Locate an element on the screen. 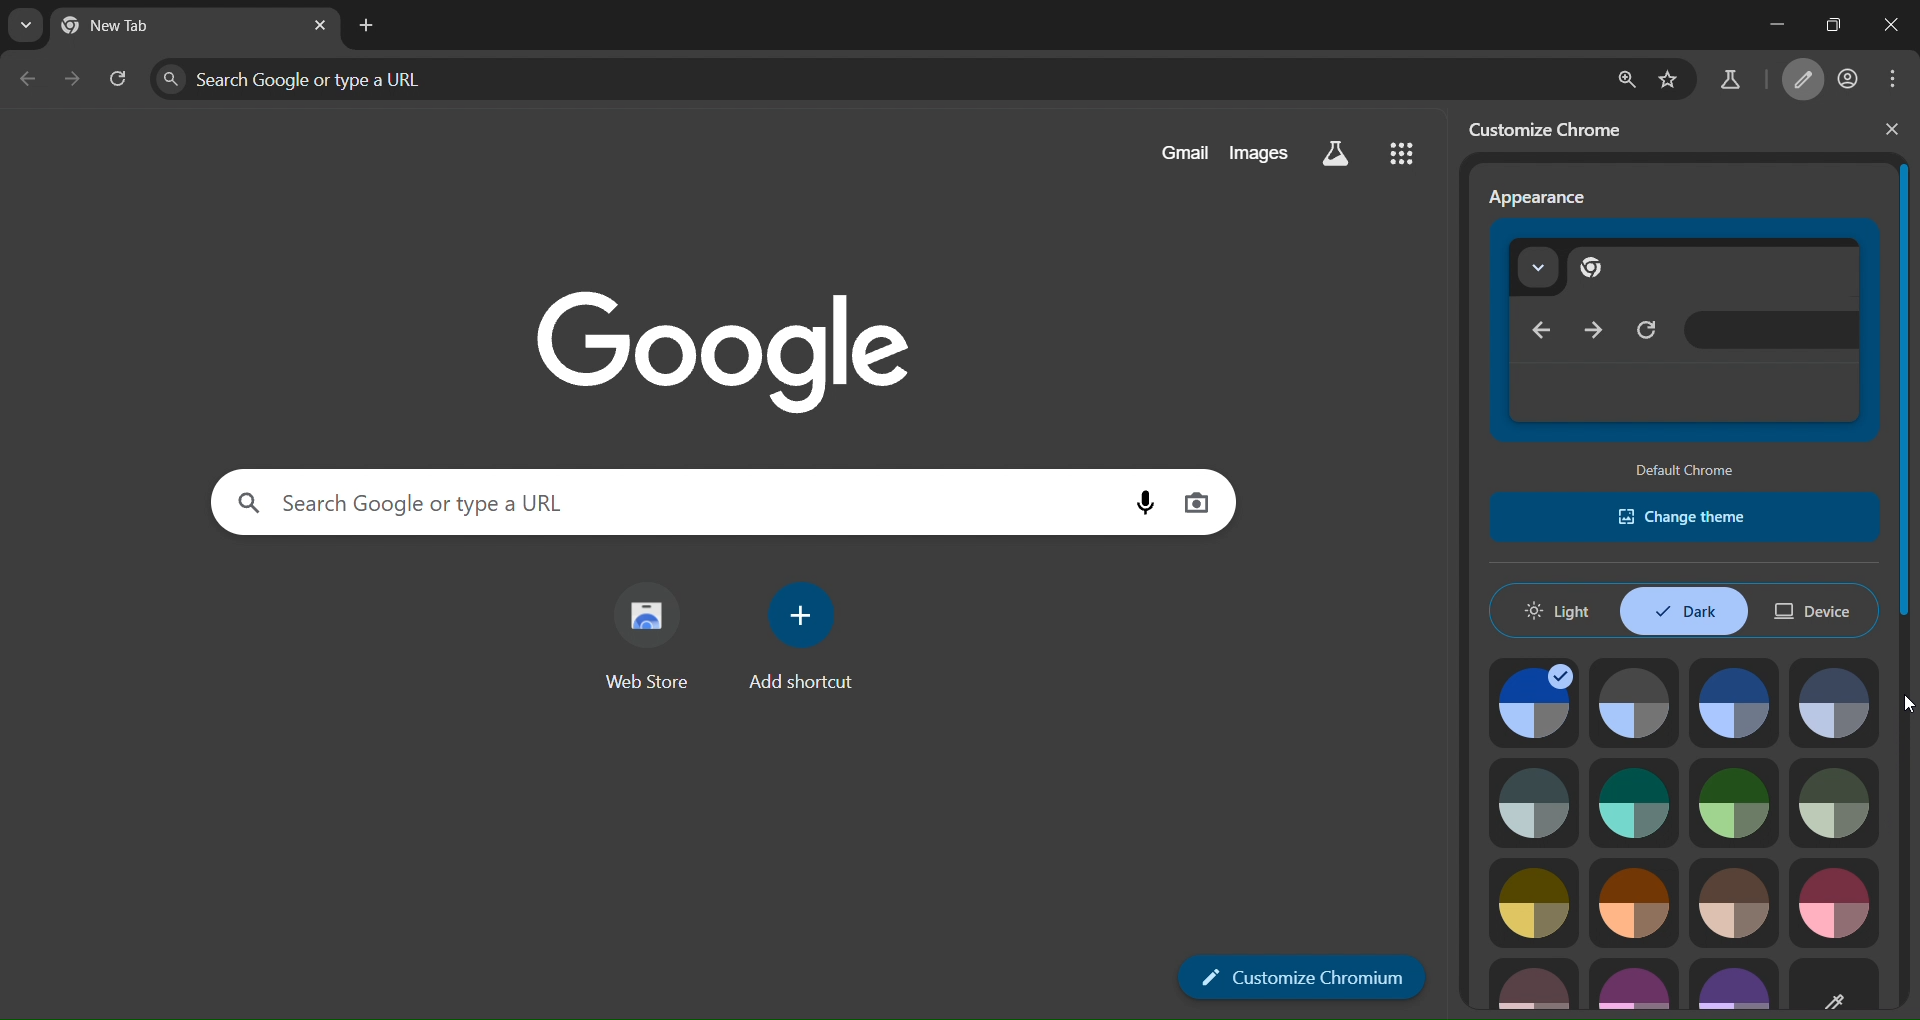 Image resolution: width=1920 pixels, height=1020 pixels. go forward one page is located at coordinates (73, 78).